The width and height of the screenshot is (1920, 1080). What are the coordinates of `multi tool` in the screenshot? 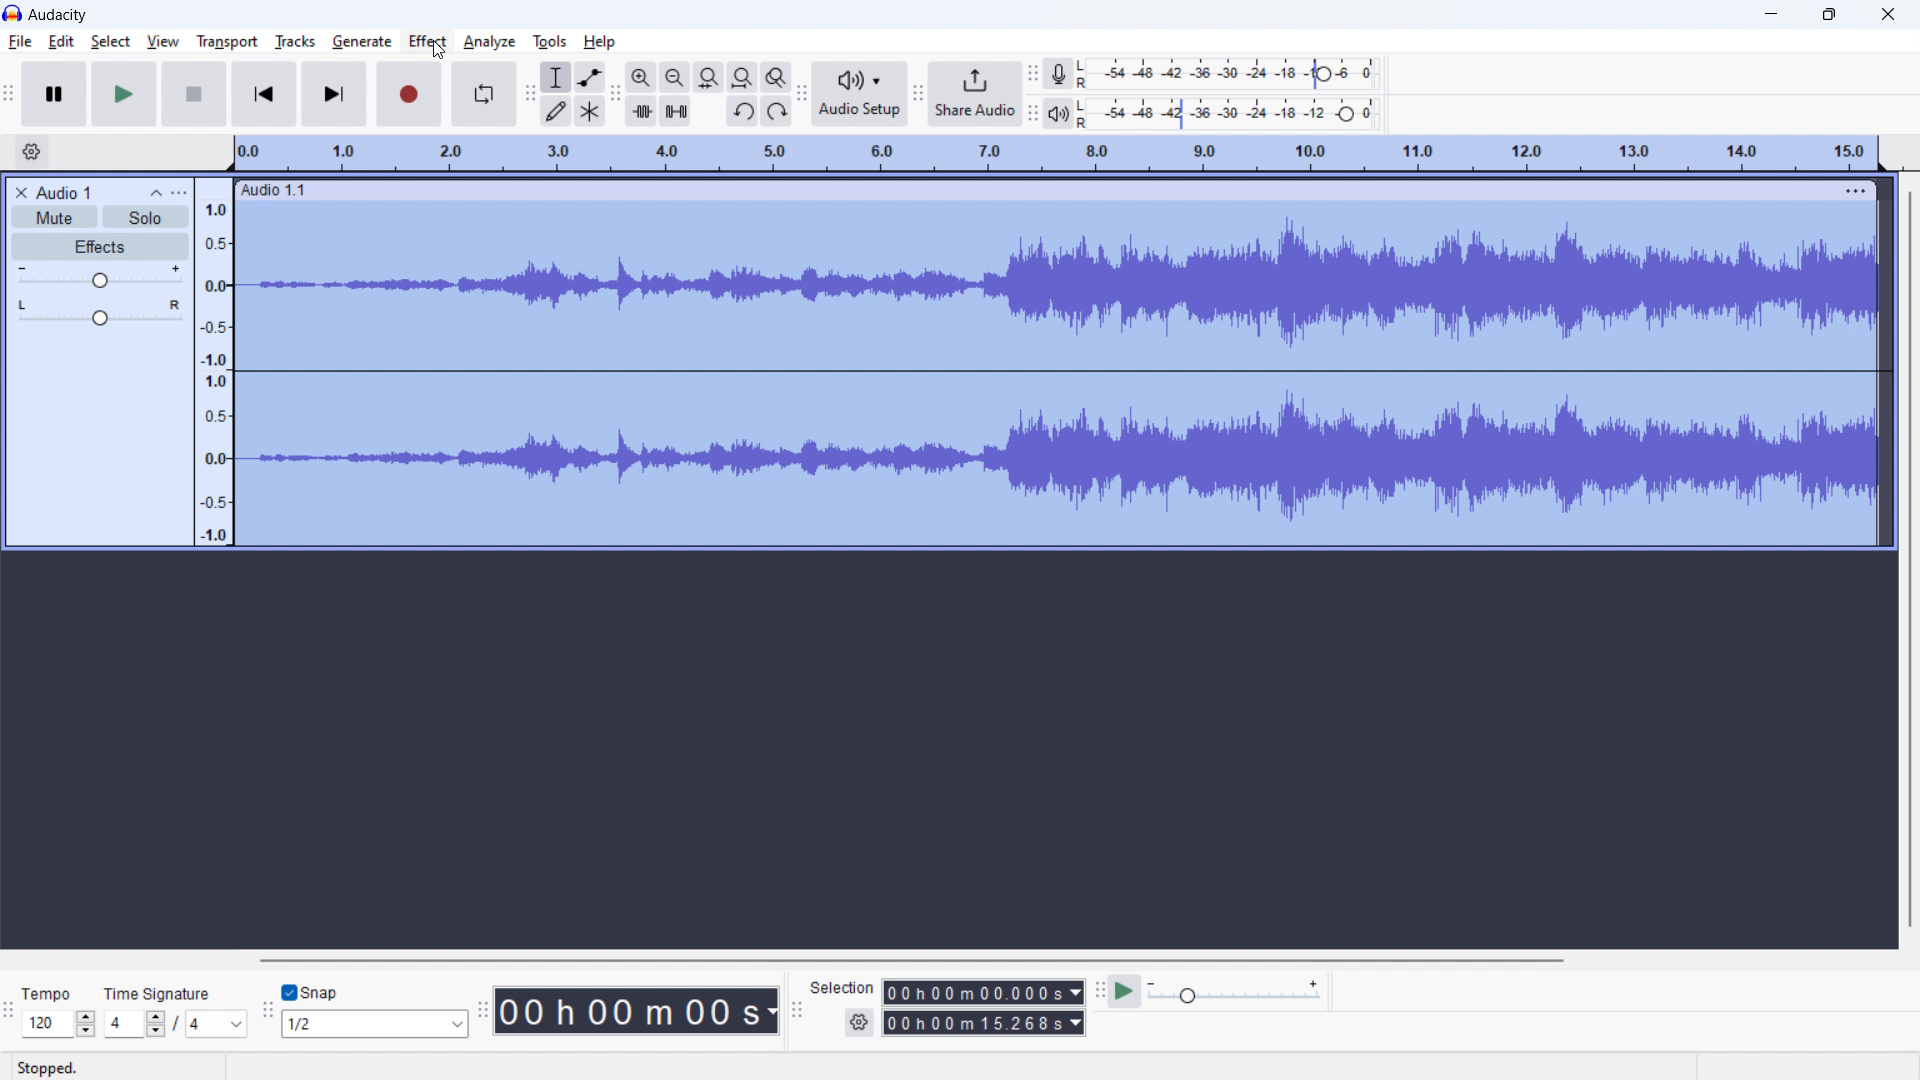 It's located at (590, 112).